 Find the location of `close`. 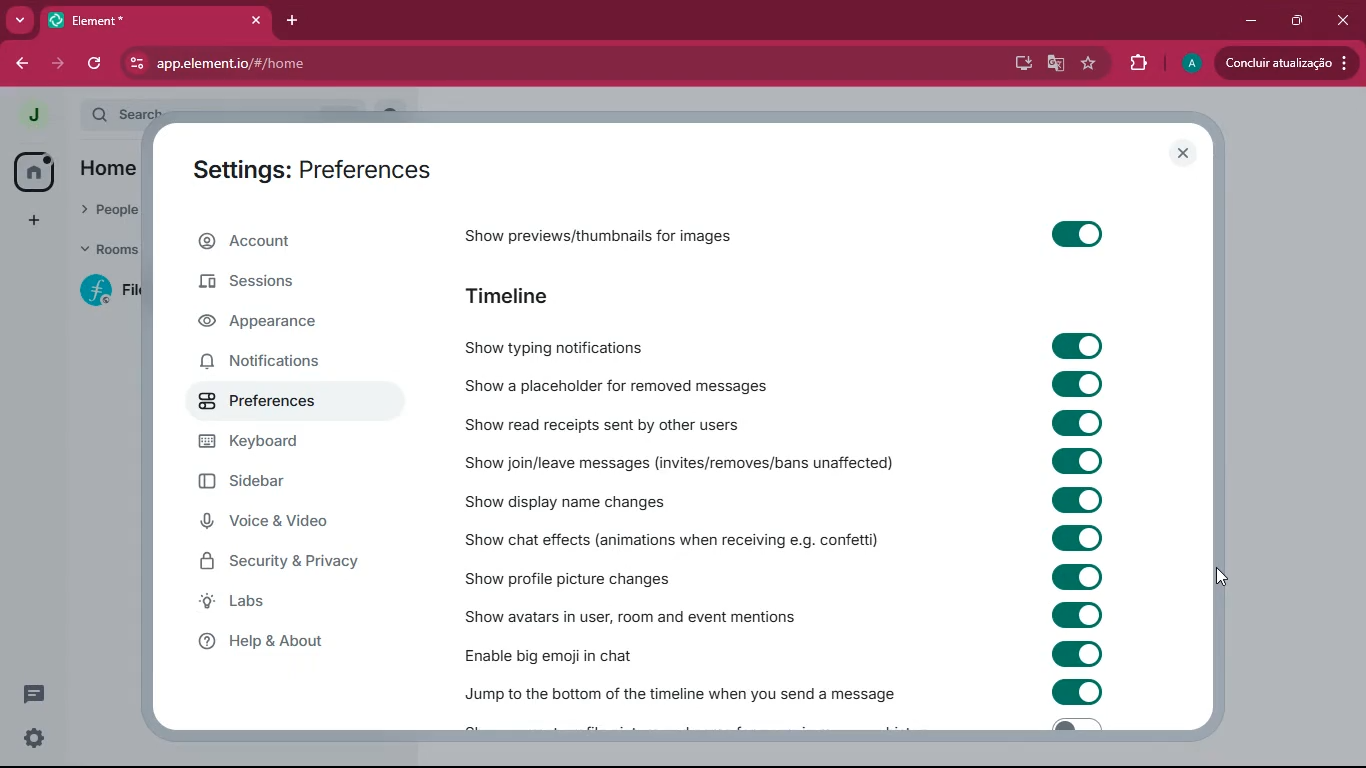

close is located at coordinates (1343, 19).